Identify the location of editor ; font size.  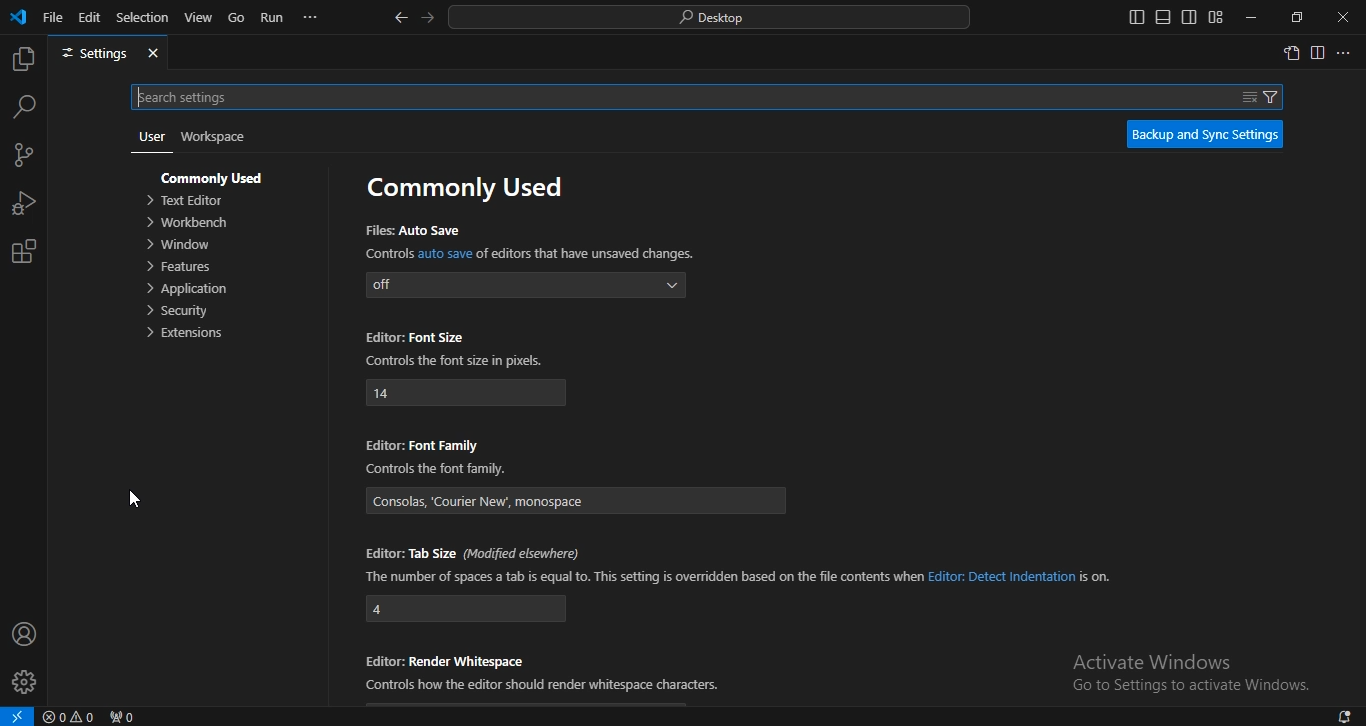
(458, 362).